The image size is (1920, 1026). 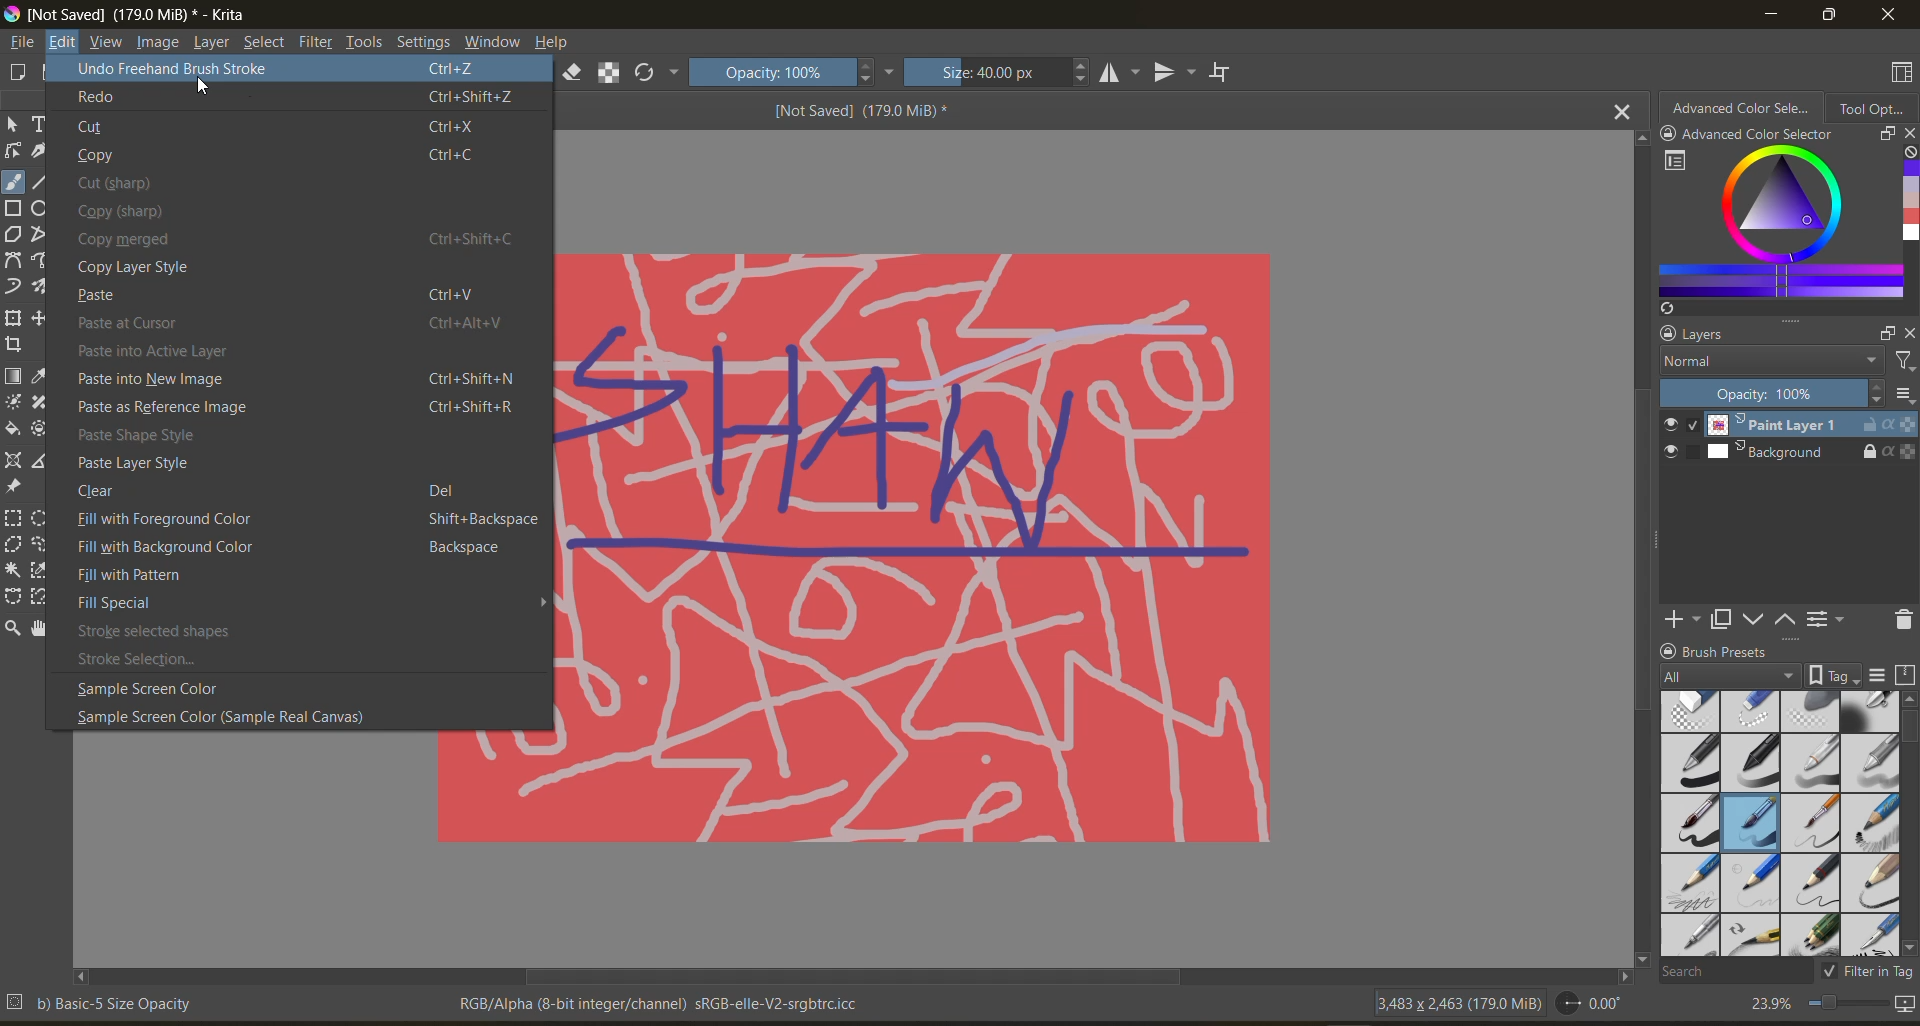 What do you see at coordinates (1773, 394) in the screenshot?
I see `Opacity: 100%` at bounding box center [1773, 394].